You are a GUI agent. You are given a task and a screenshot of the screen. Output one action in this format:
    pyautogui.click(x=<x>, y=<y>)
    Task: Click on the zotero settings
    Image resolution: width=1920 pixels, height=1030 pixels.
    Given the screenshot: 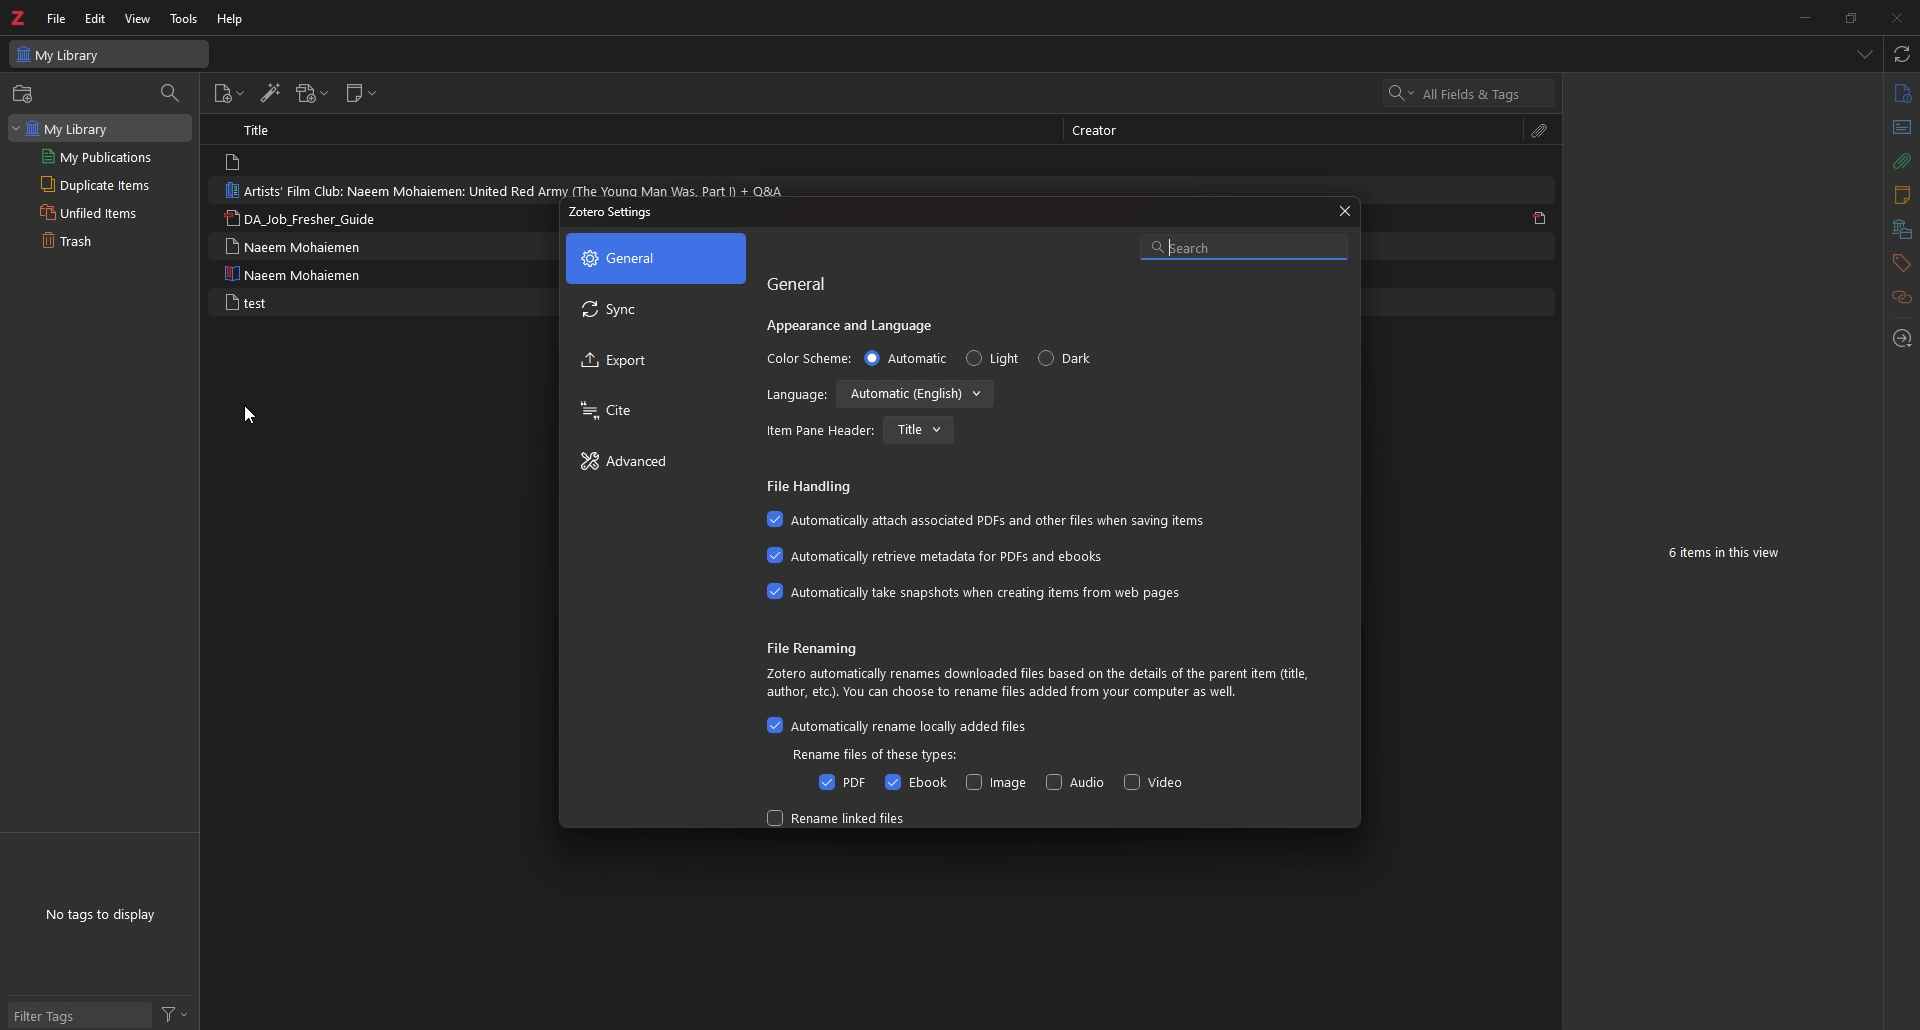 What is the action you would take?
    pyautogui.click(x=616, y=214)
    